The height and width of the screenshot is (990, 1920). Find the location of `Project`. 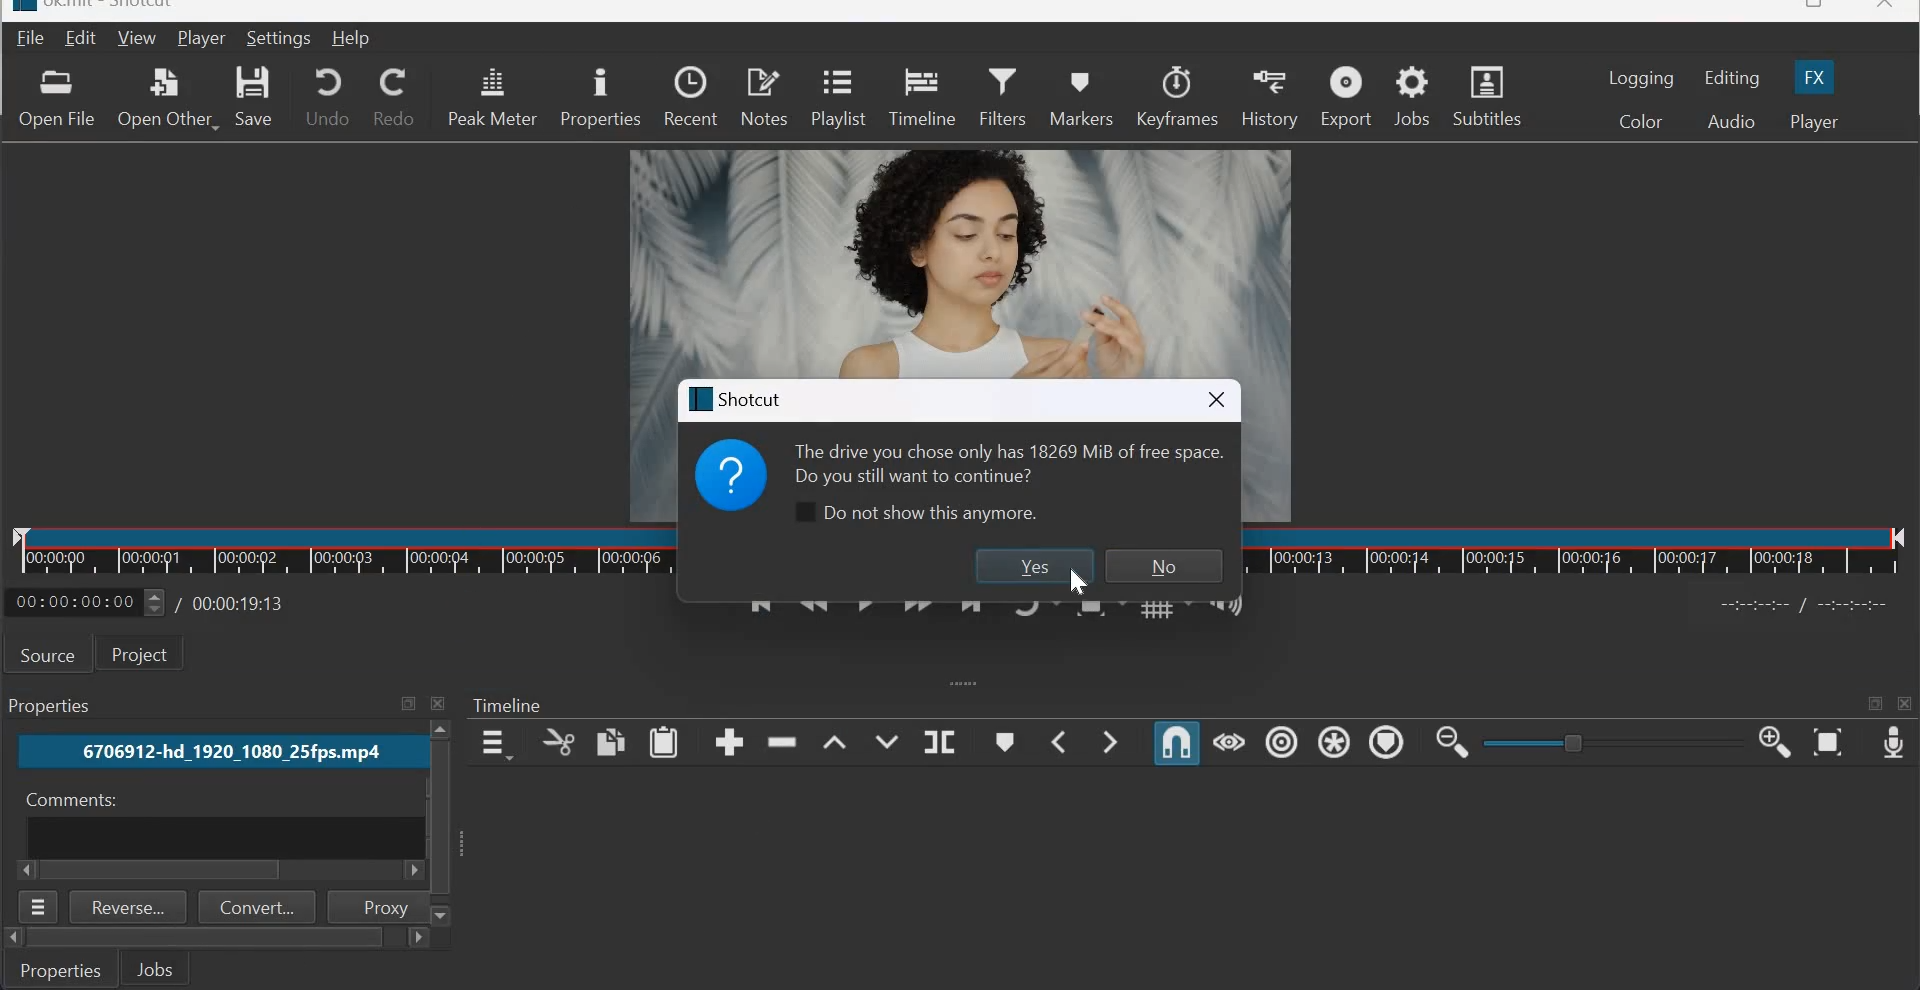

Project is located at coordinates (147, 654).